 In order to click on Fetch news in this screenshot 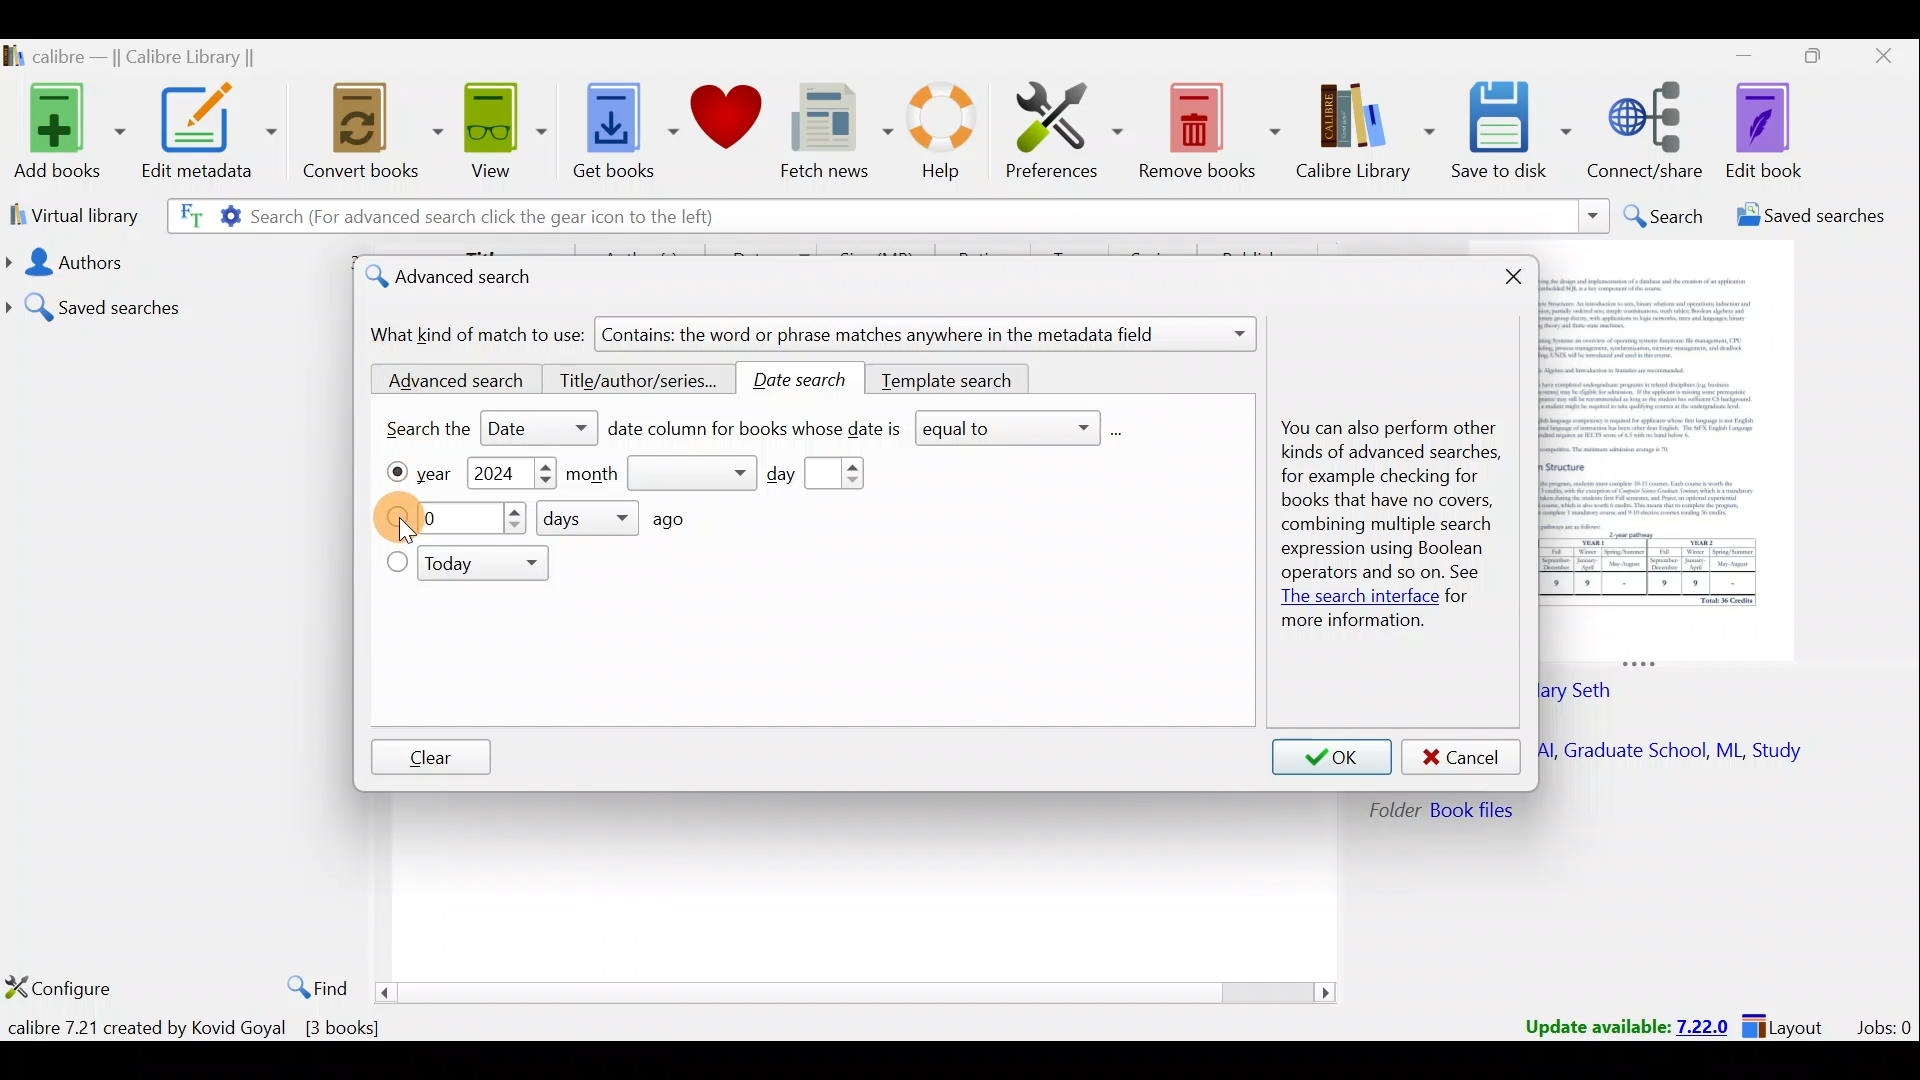, I will do `click(836, 132)`.